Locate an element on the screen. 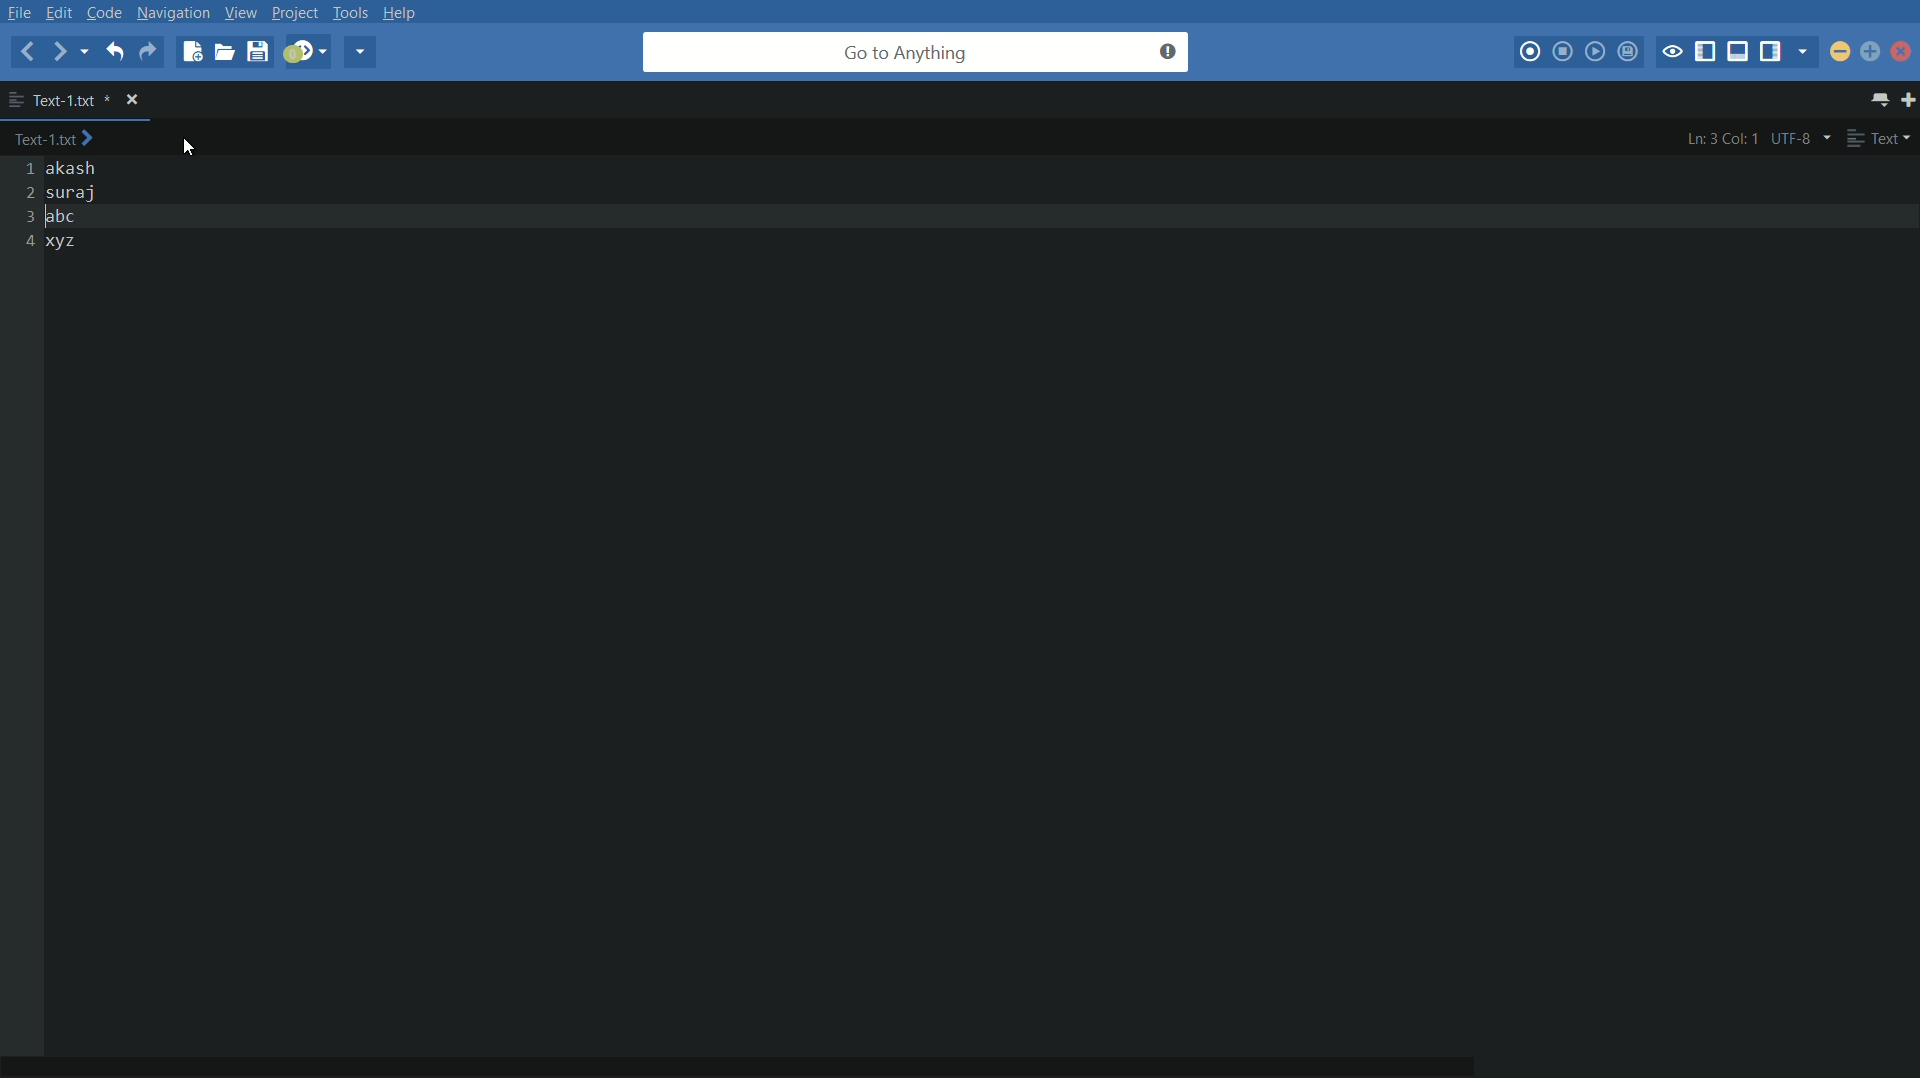 The width and height of the screenshot is (1920, 1078). undo is located at coordinates (113, 51).